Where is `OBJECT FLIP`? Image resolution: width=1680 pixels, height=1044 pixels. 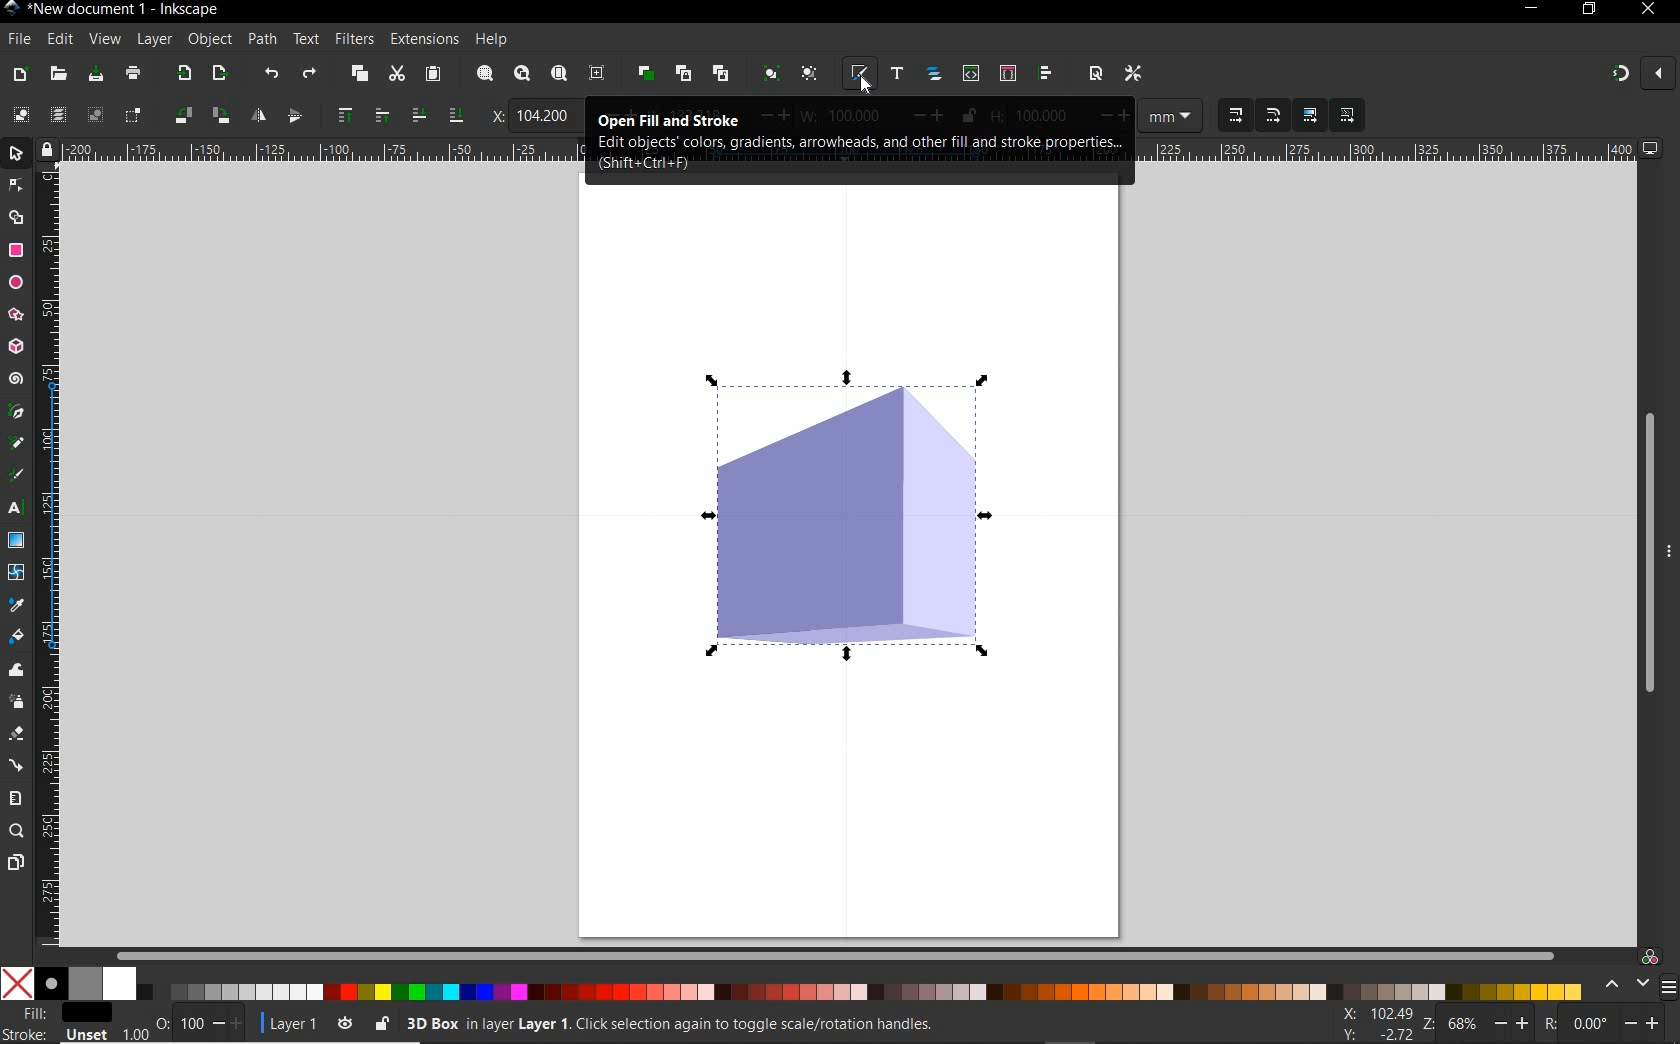
OBJECT FLIP is located at coordinates (294, 118).